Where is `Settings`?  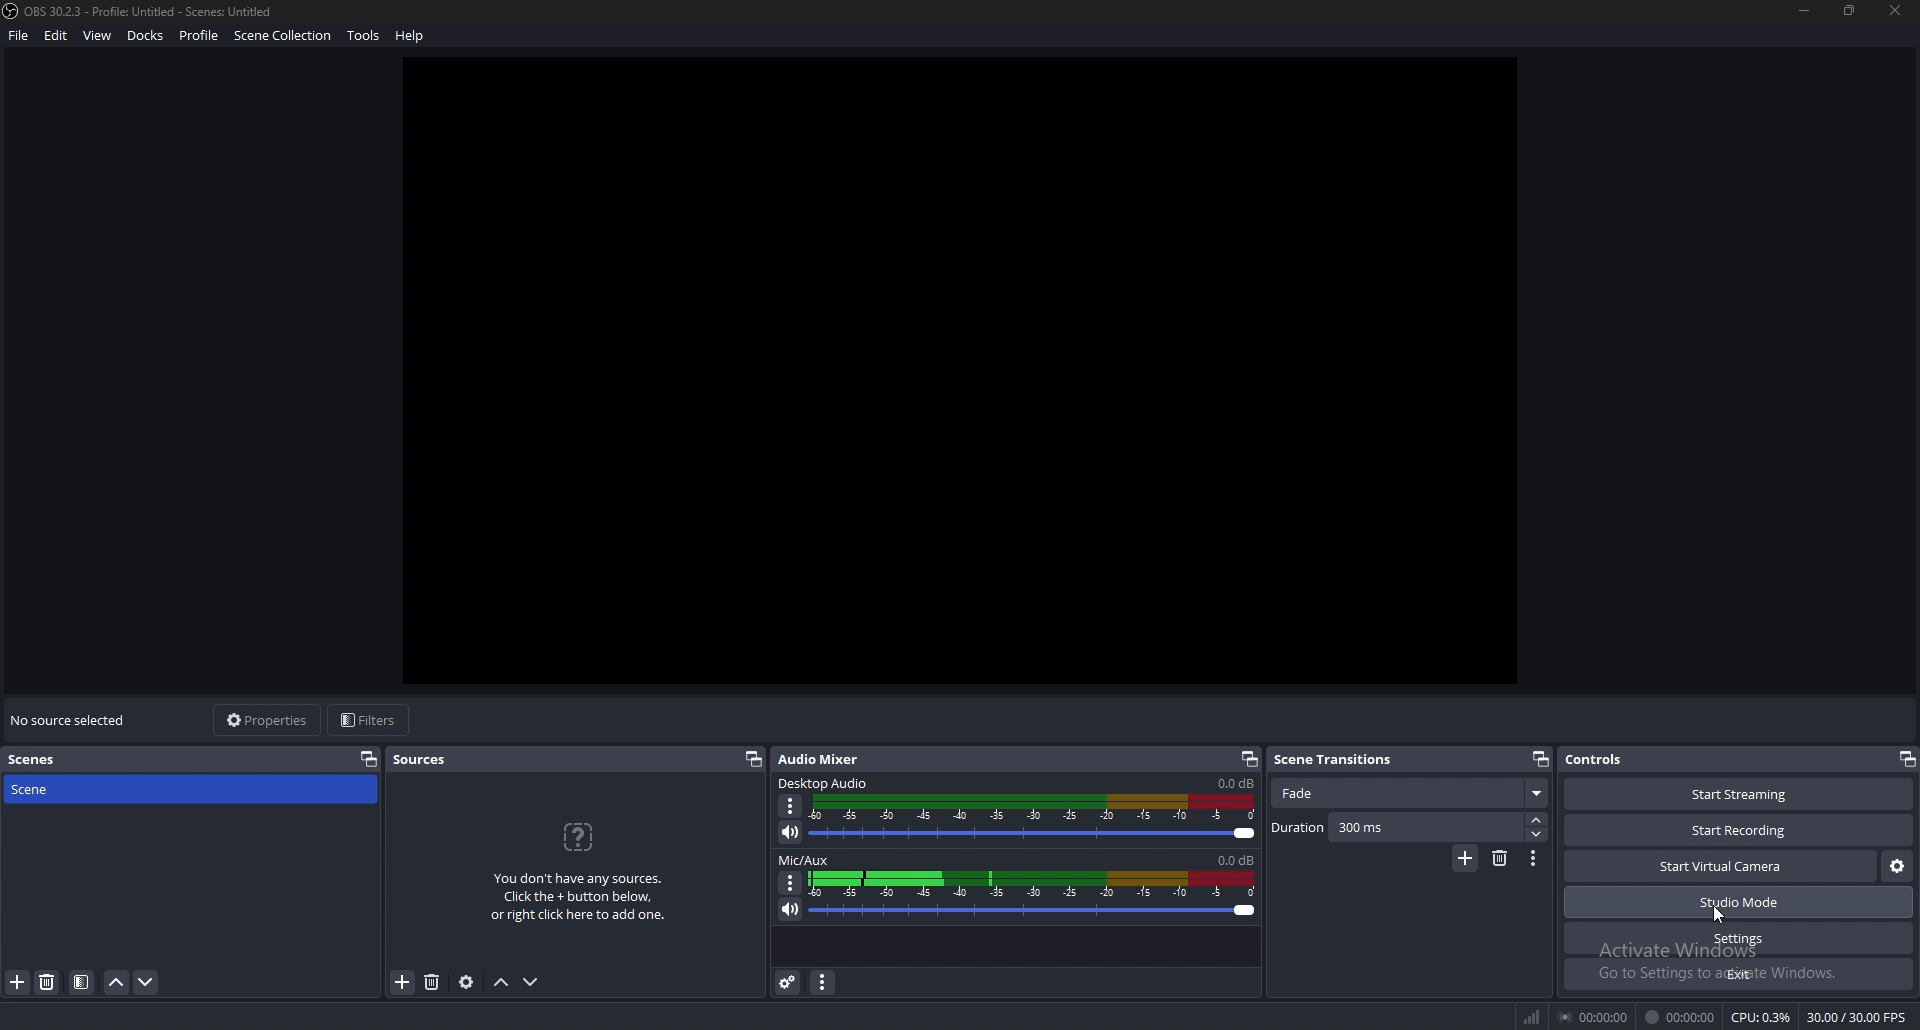 Settings is located at coordinates (1740, 939).